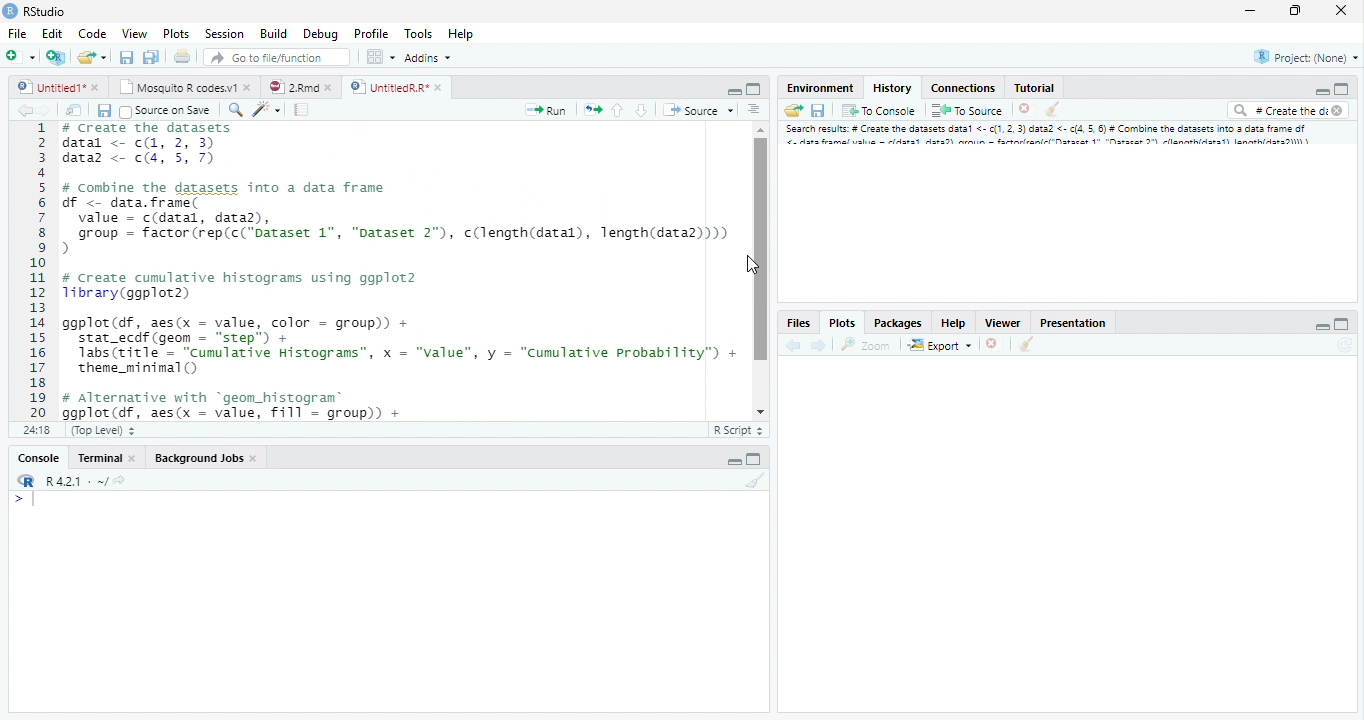 This screenshot has width=1364, height=720. What do you see at coordinates (41, 430) in the screenshot?
I see `1:1` at bounding box center [41, 430].